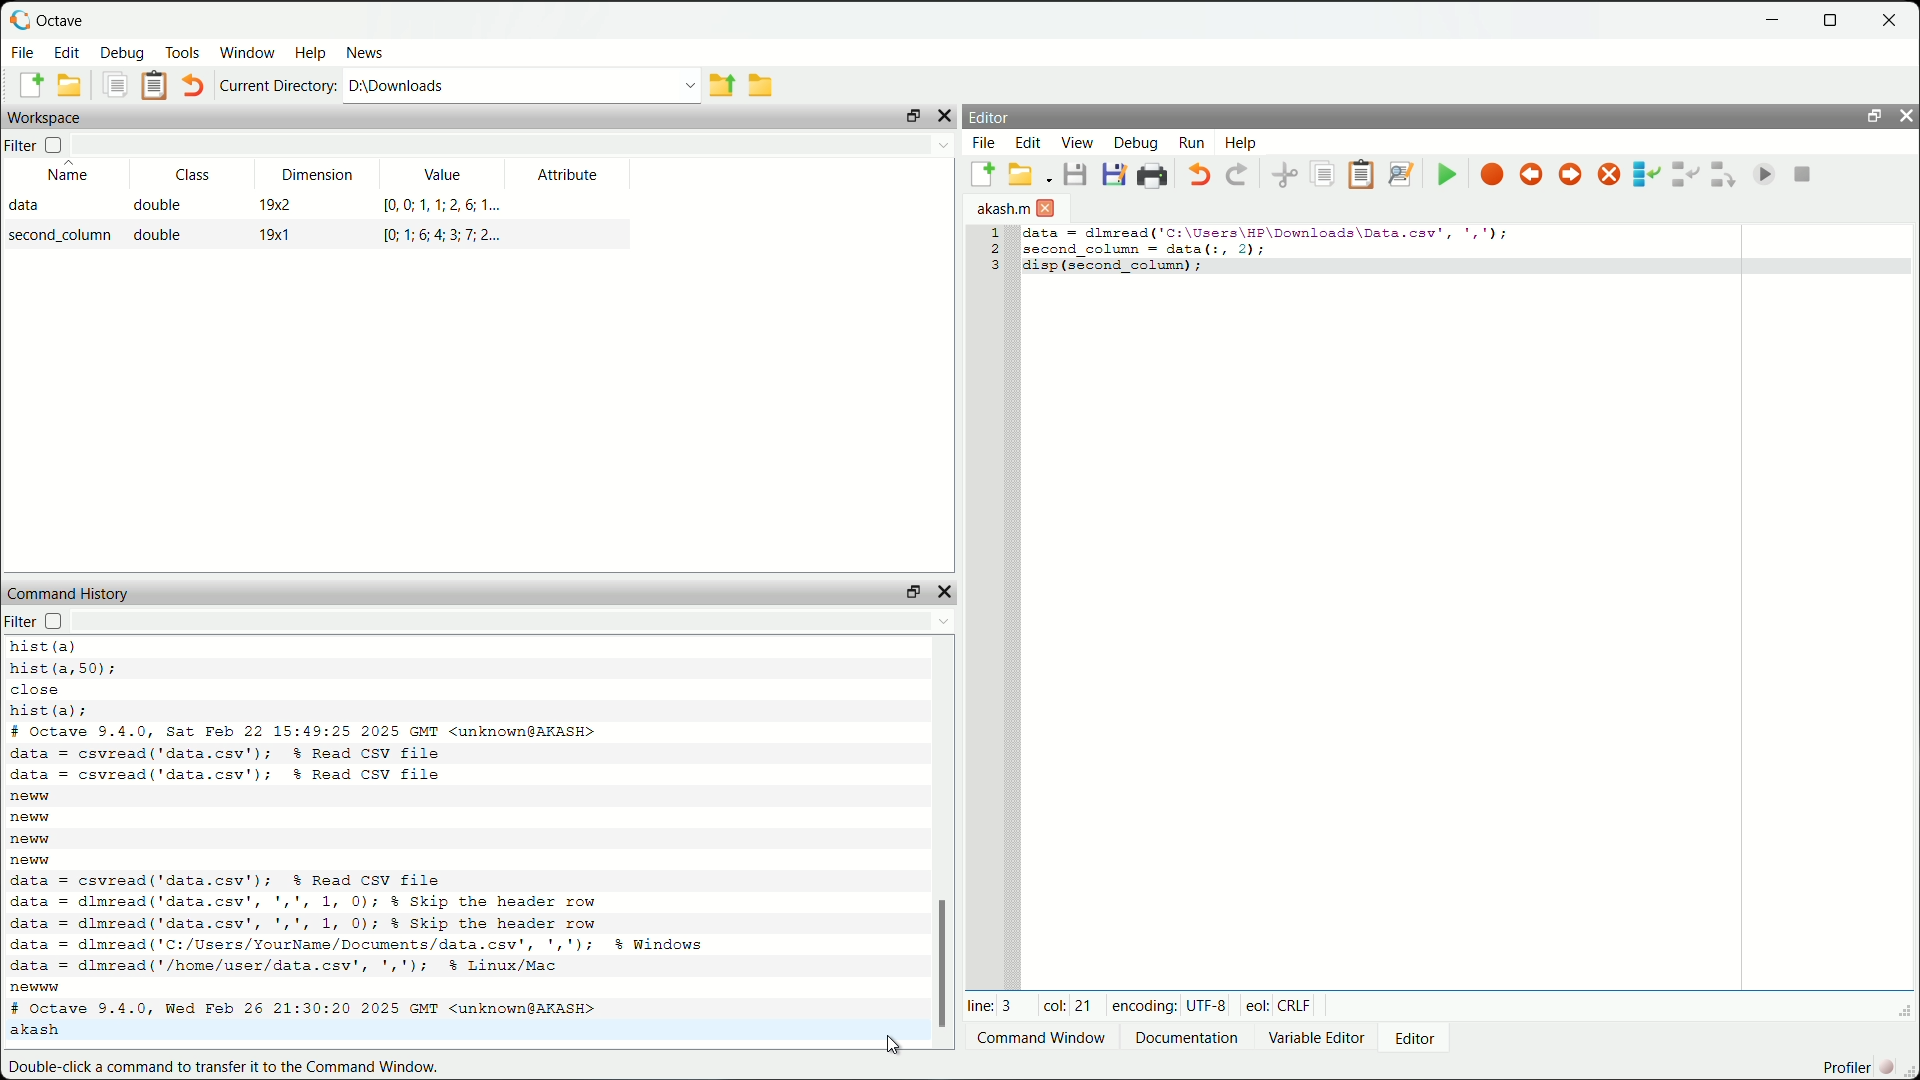  I want to click on debug, so click(125, 54).